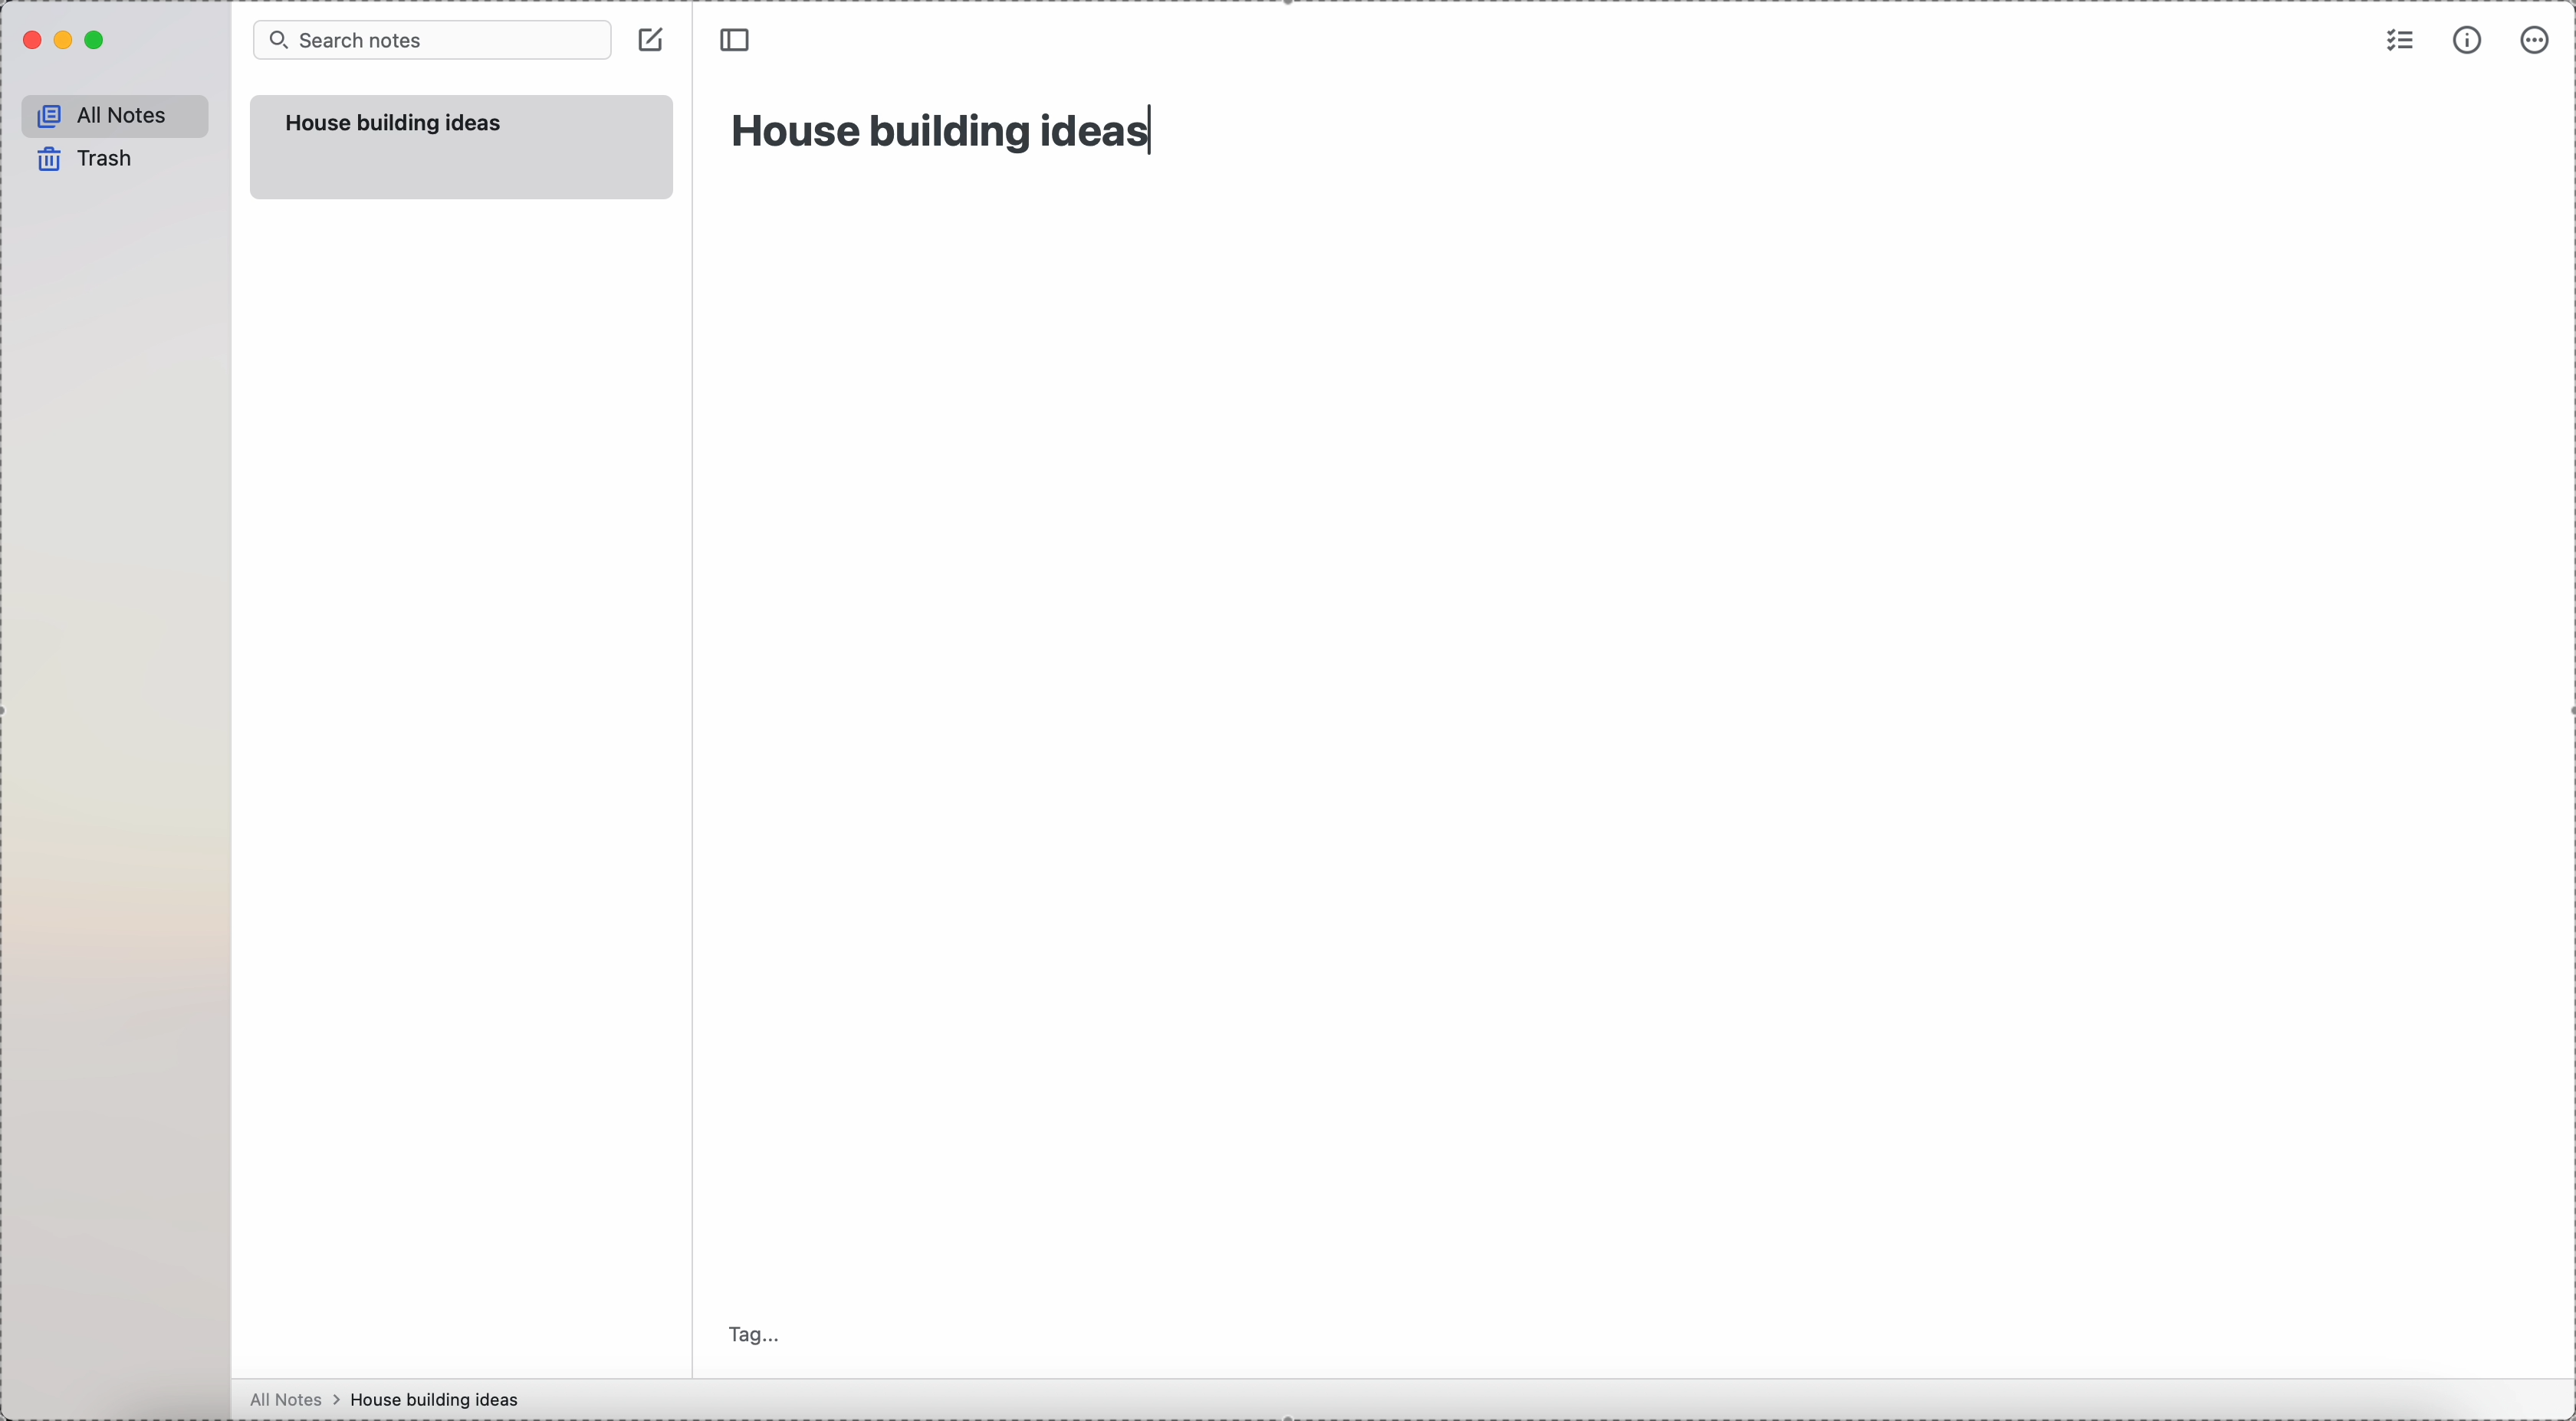  What do you see at coordinates (430, 41) in the screenshot?
I see `search bar` at bounding box center [430, 41].